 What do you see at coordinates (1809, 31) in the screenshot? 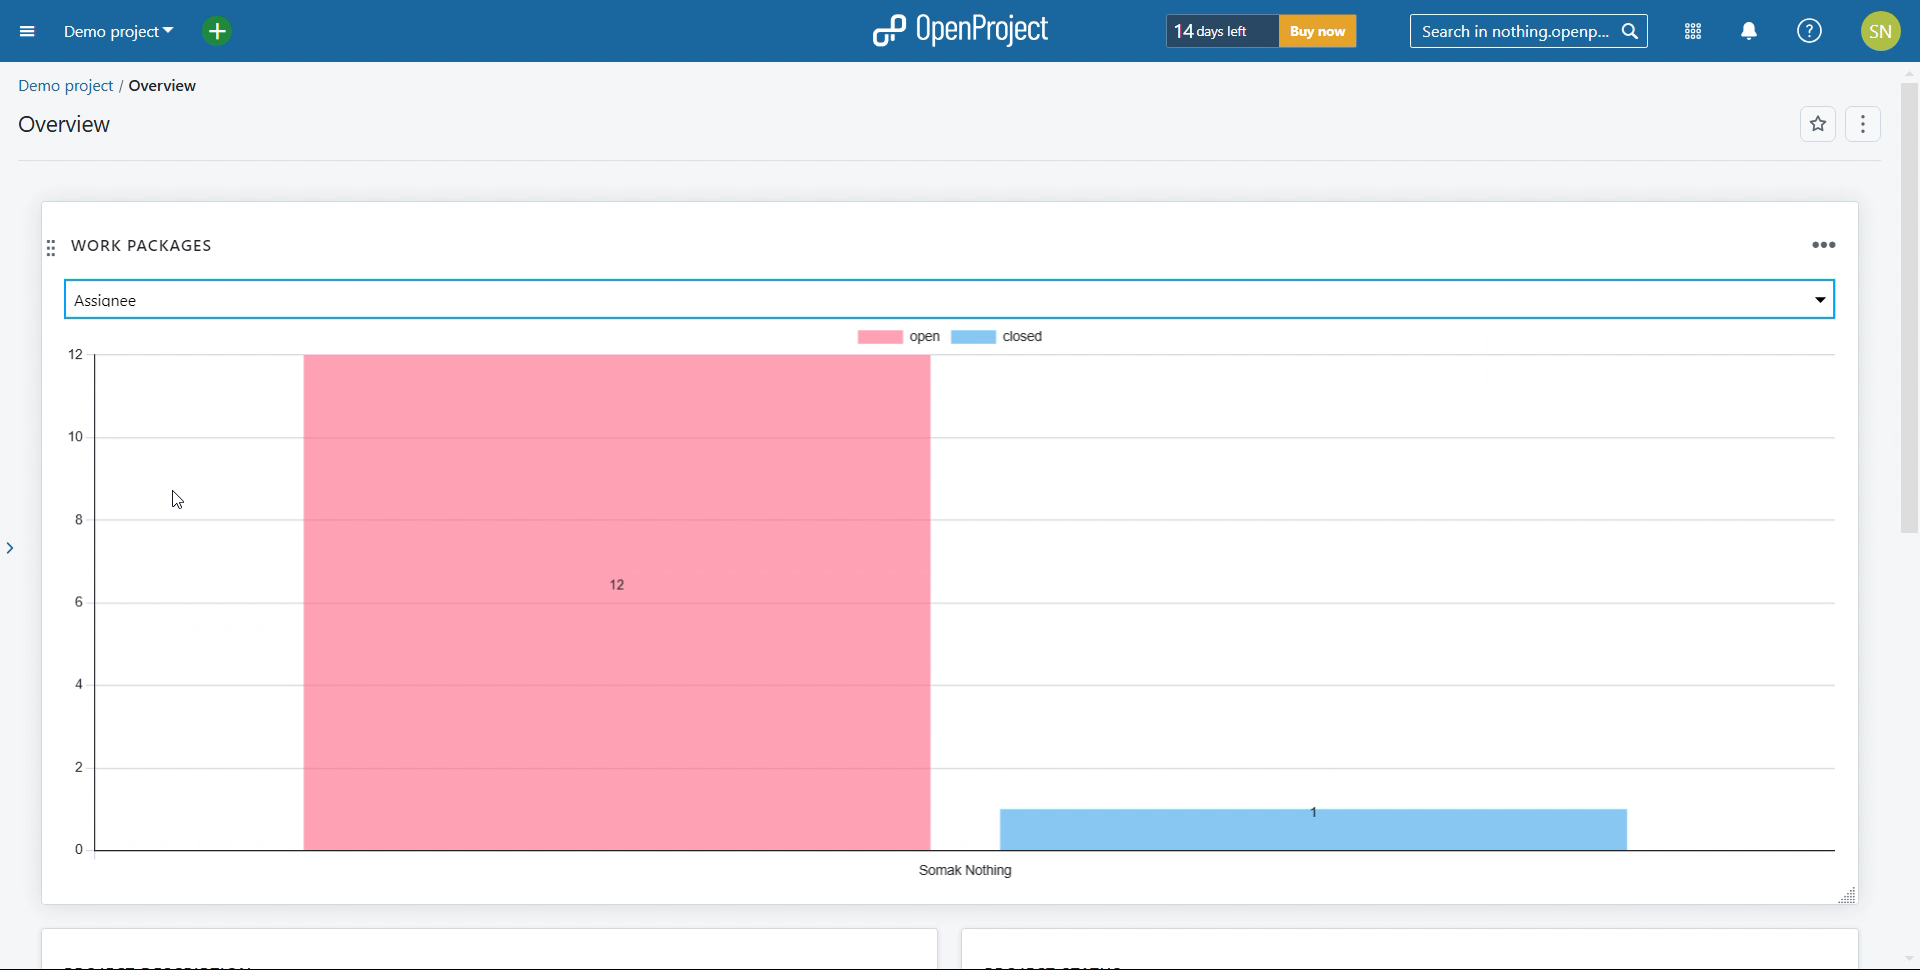
I see `help` at bounding box center [1809, 31].